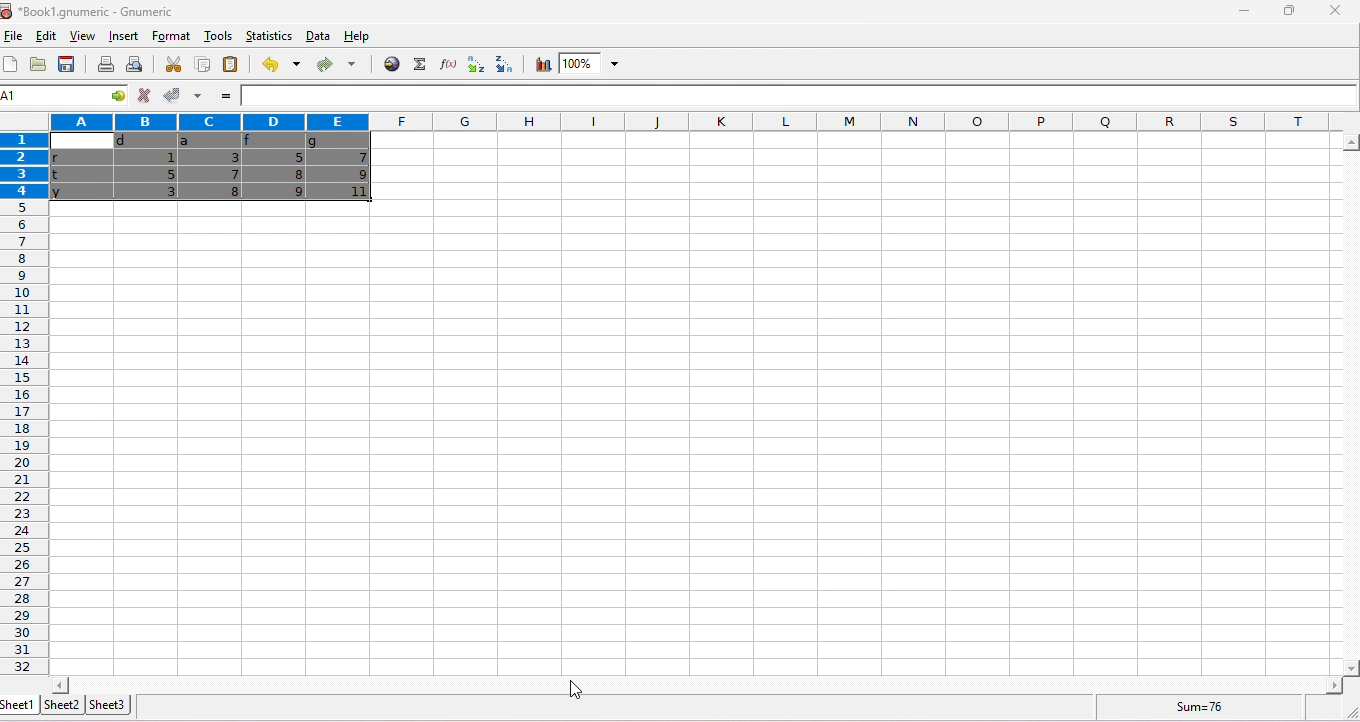 The image size is (1360, 722). I want to click on accept changes, so click(168, 94).